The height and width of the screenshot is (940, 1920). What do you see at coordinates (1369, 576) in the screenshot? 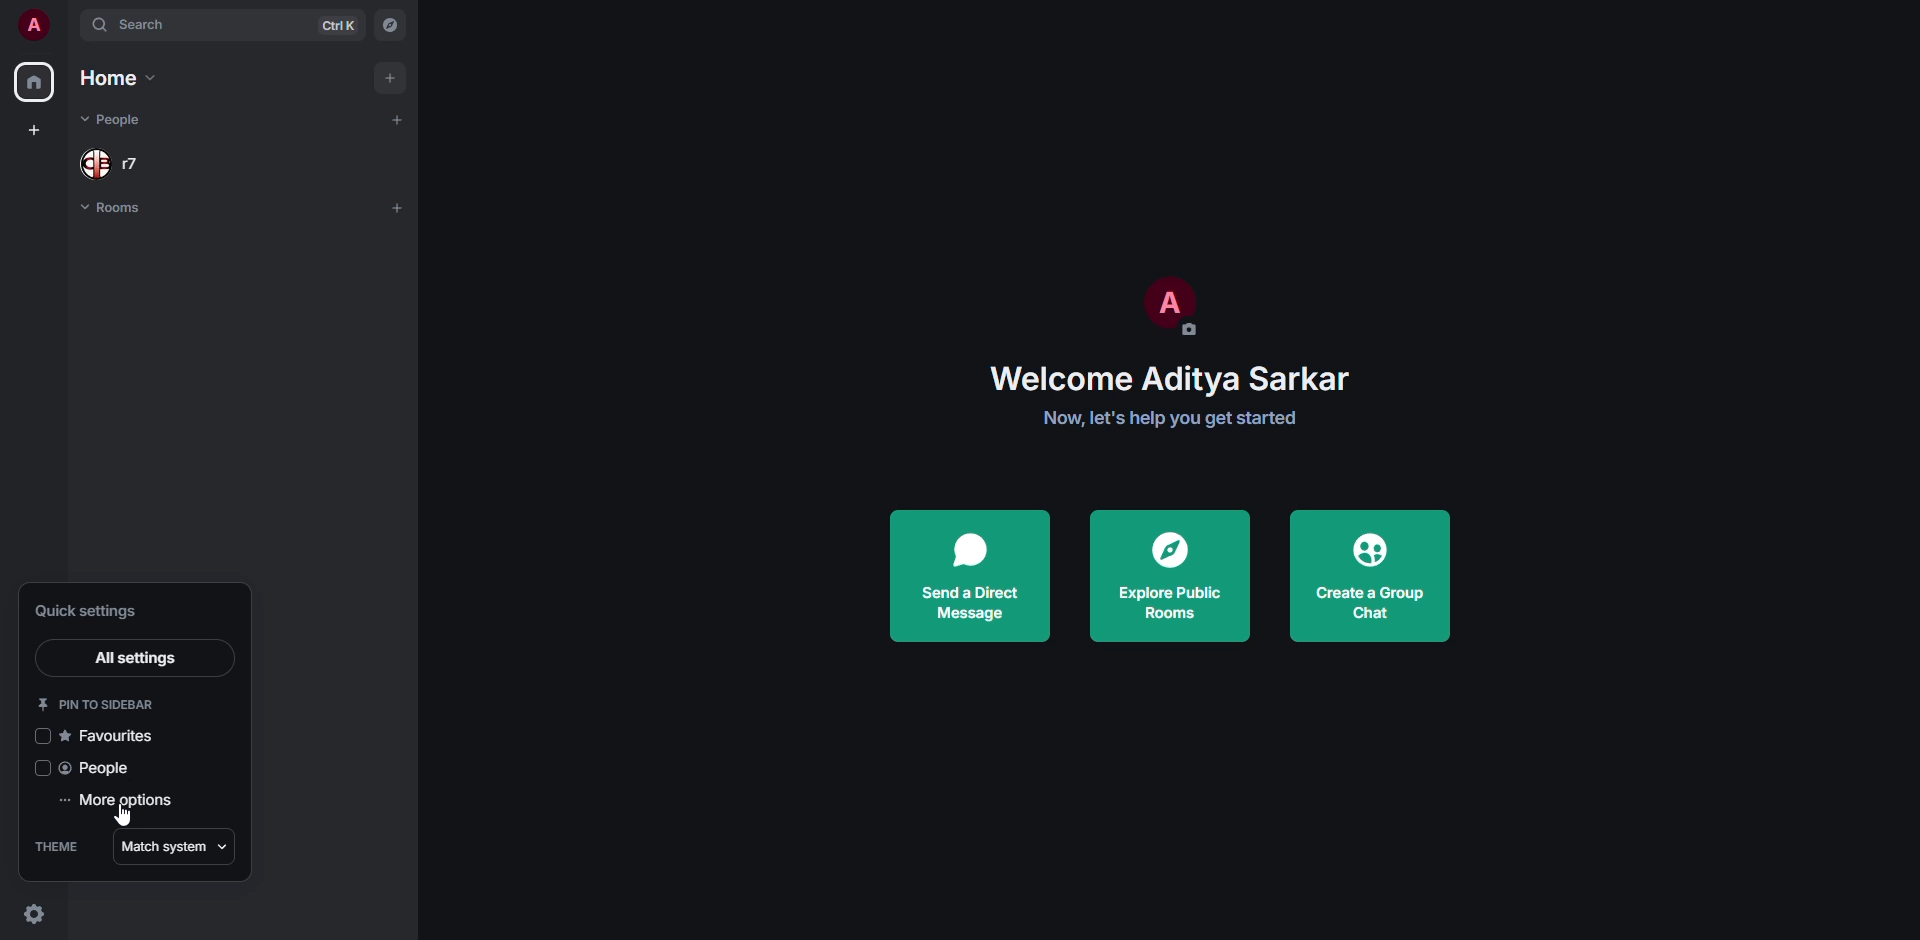
I see `create a group chat` at bounding box center [1369, 576].